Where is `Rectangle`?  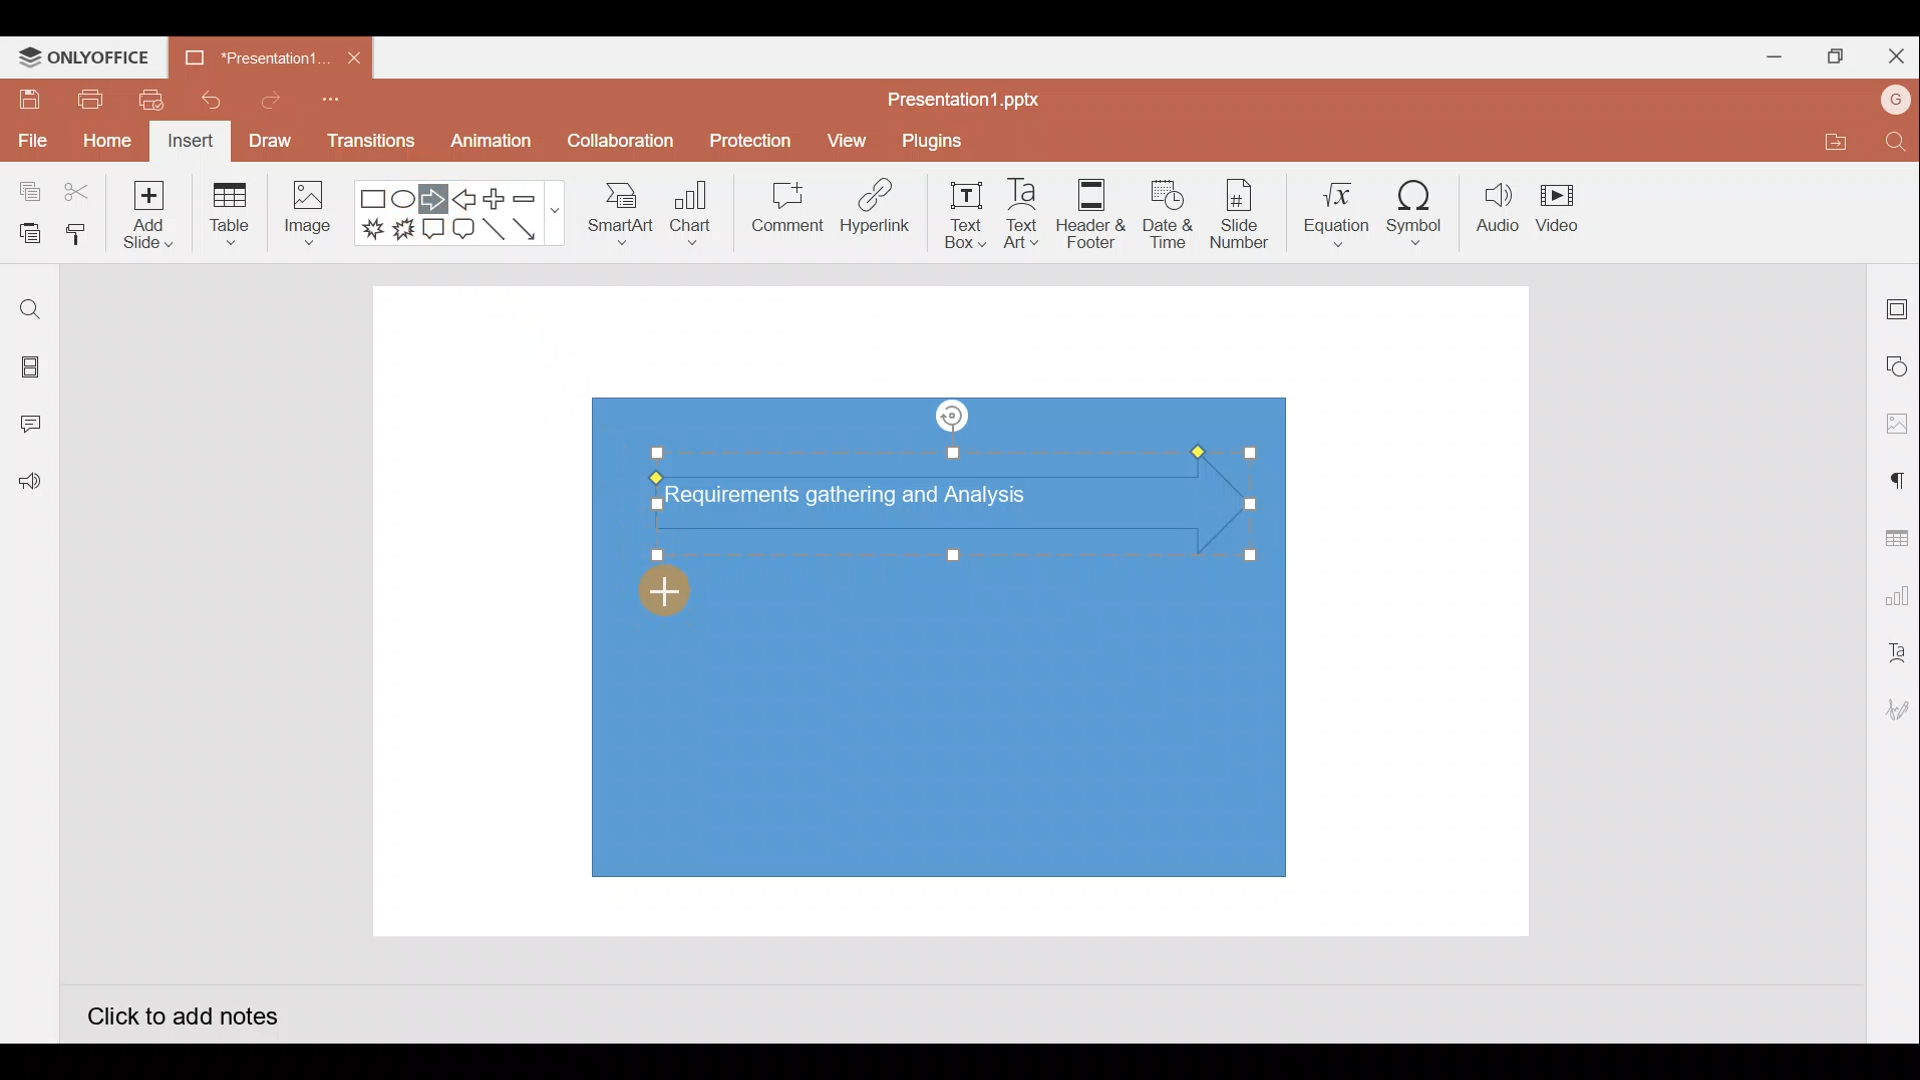 Rectangle is located at coordinates (374, 200).